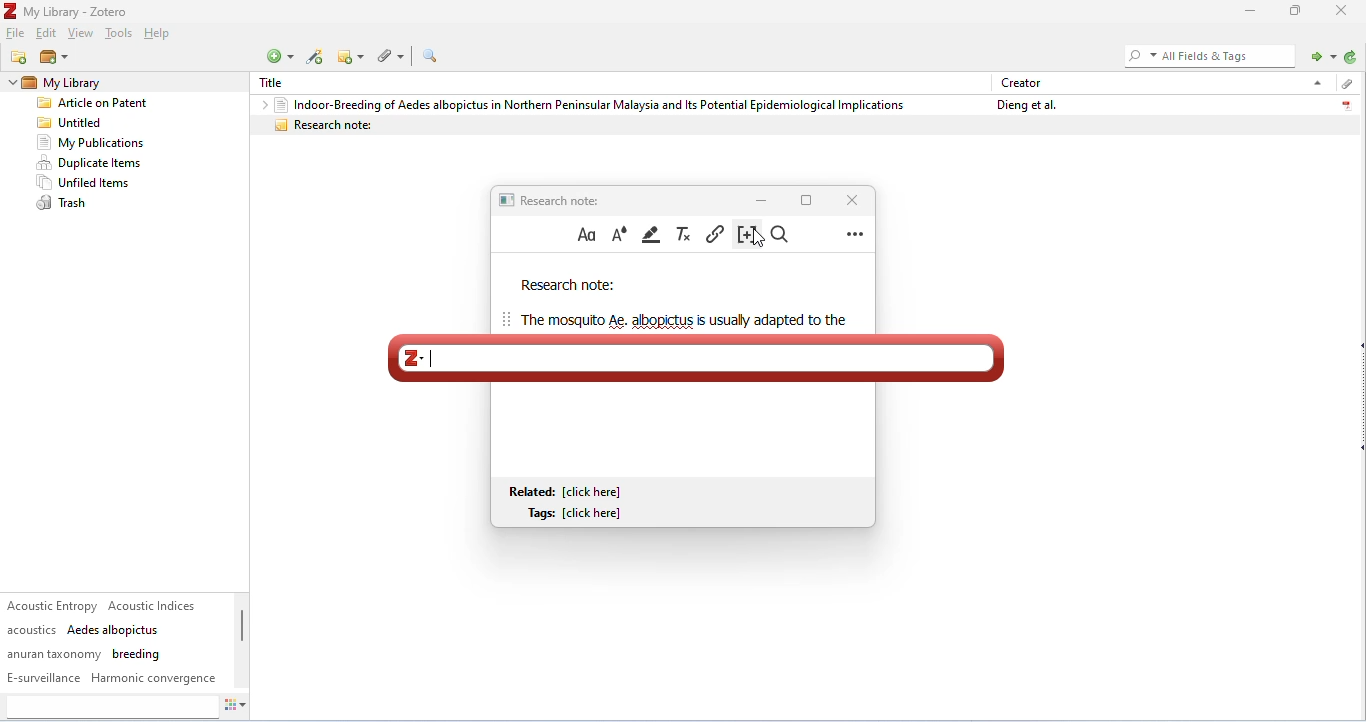 The image size is (1366, 722). I want to click on add item, so click(316, 57).